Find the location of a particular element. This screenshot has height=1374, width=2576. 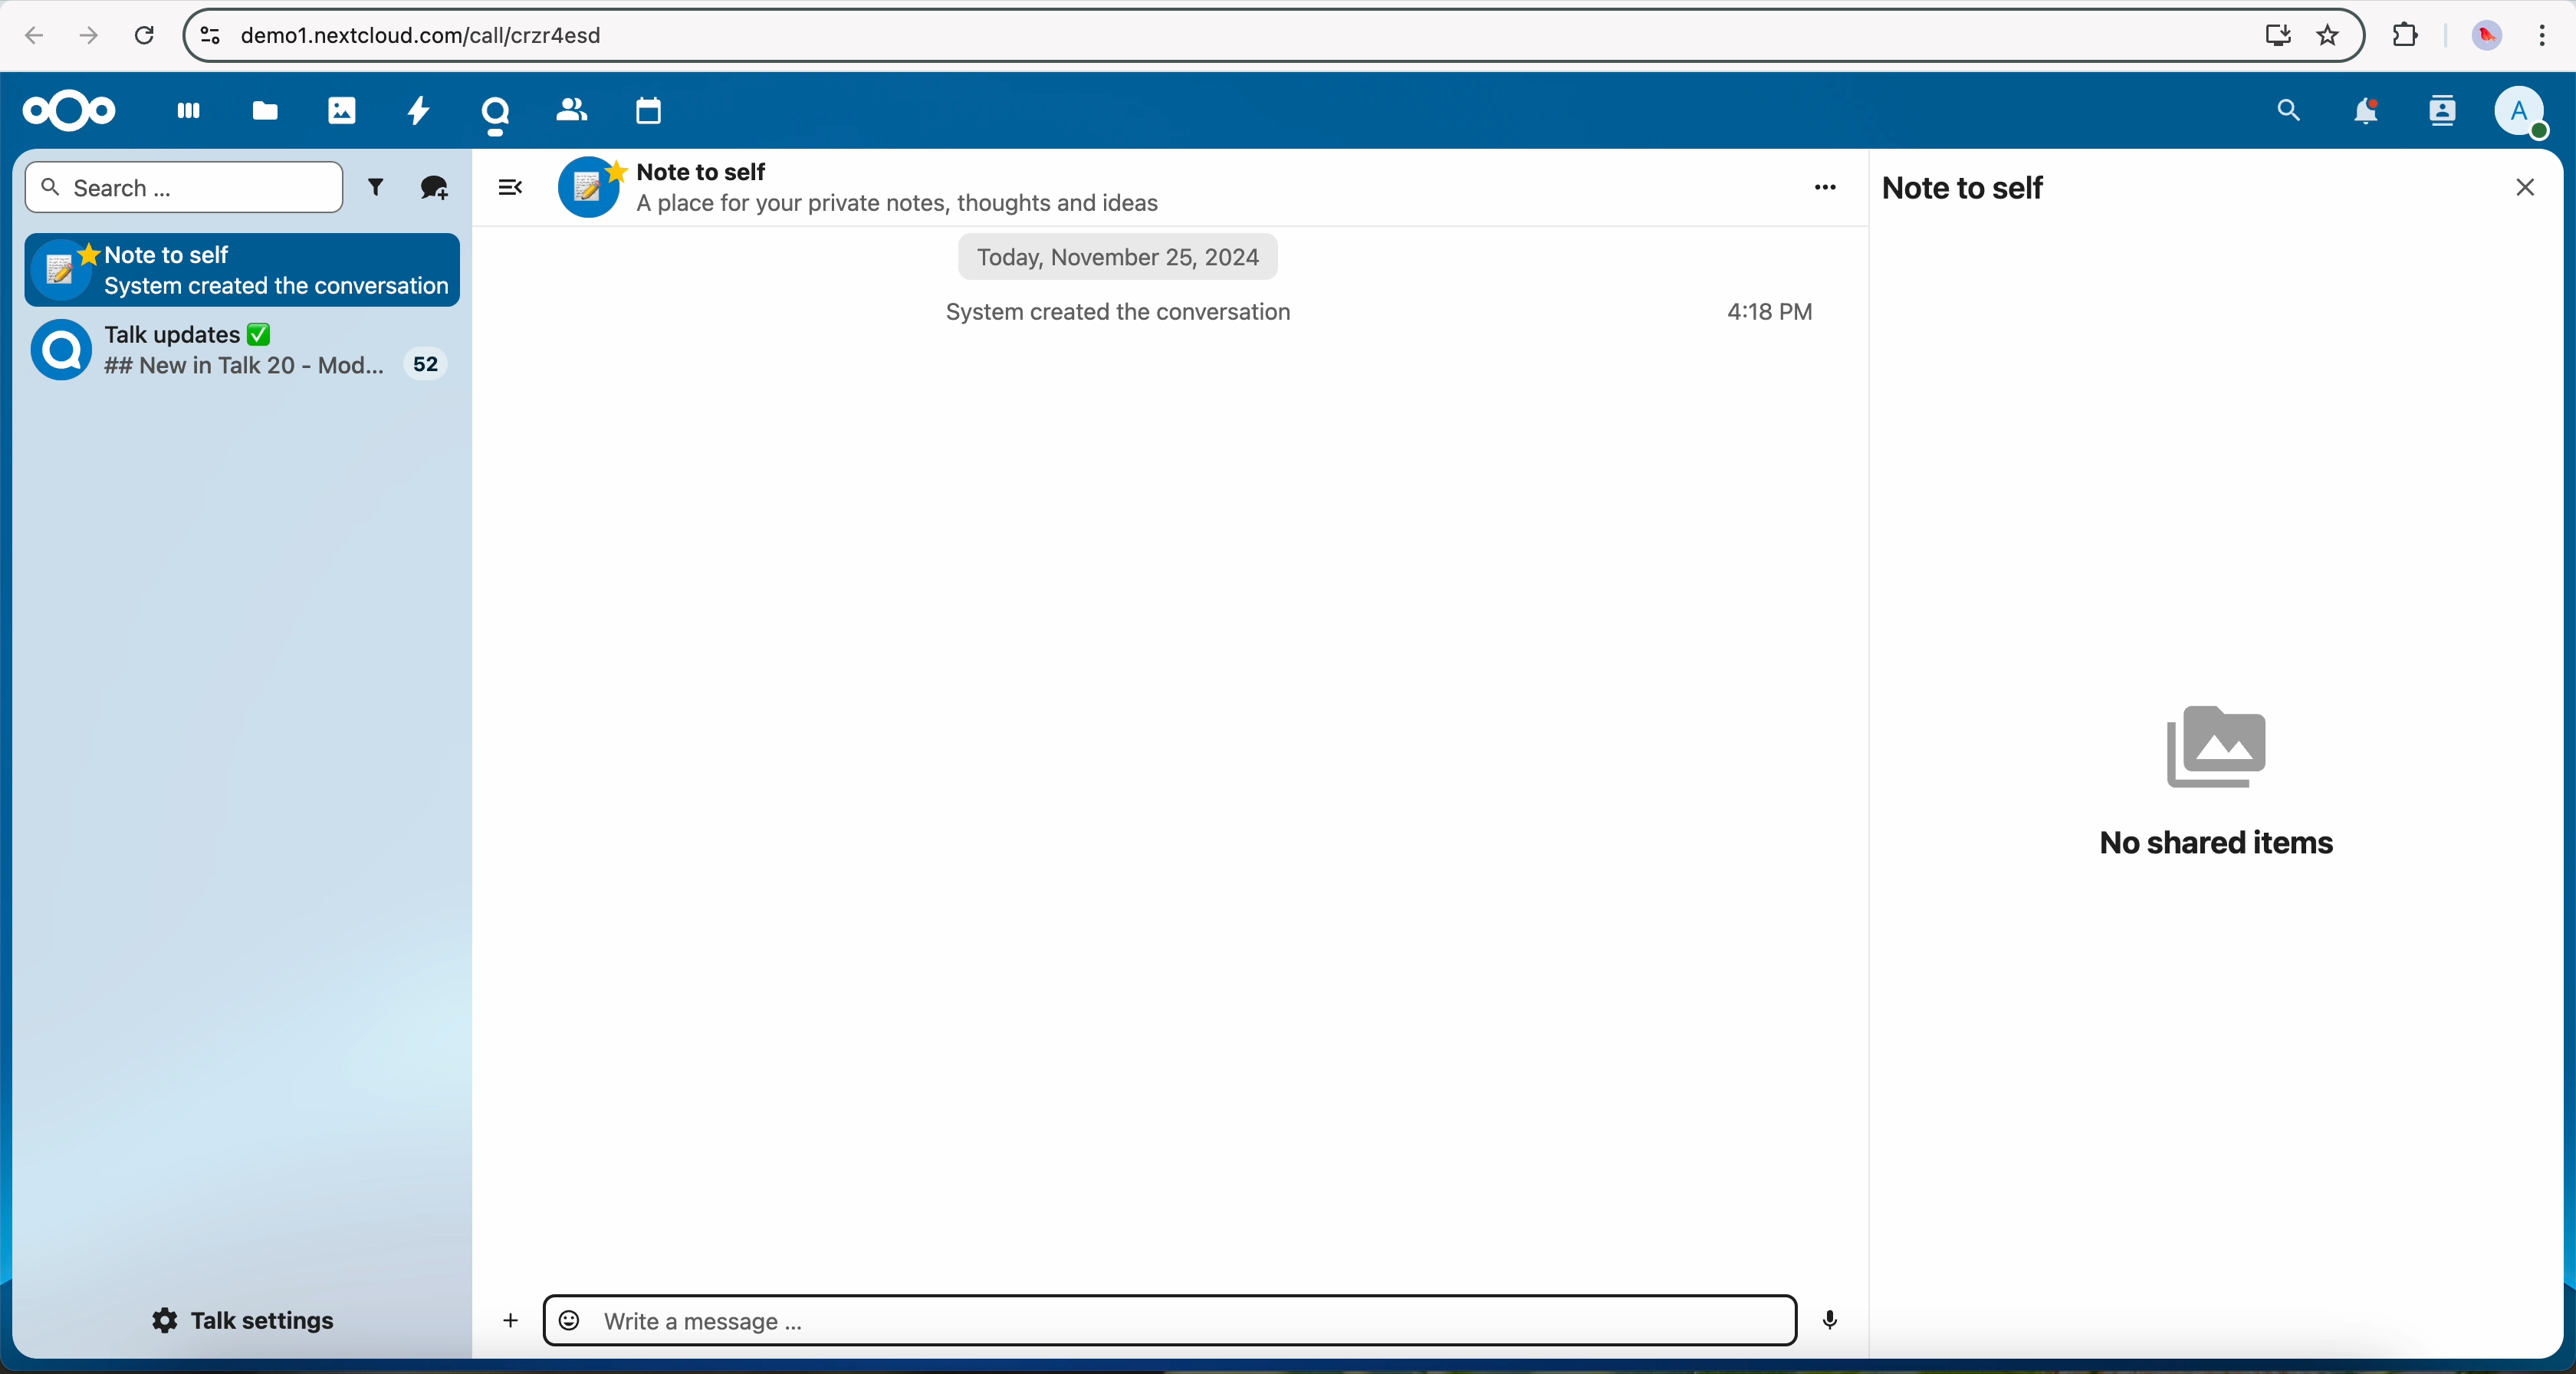

files is located at coordinates (267, 110).